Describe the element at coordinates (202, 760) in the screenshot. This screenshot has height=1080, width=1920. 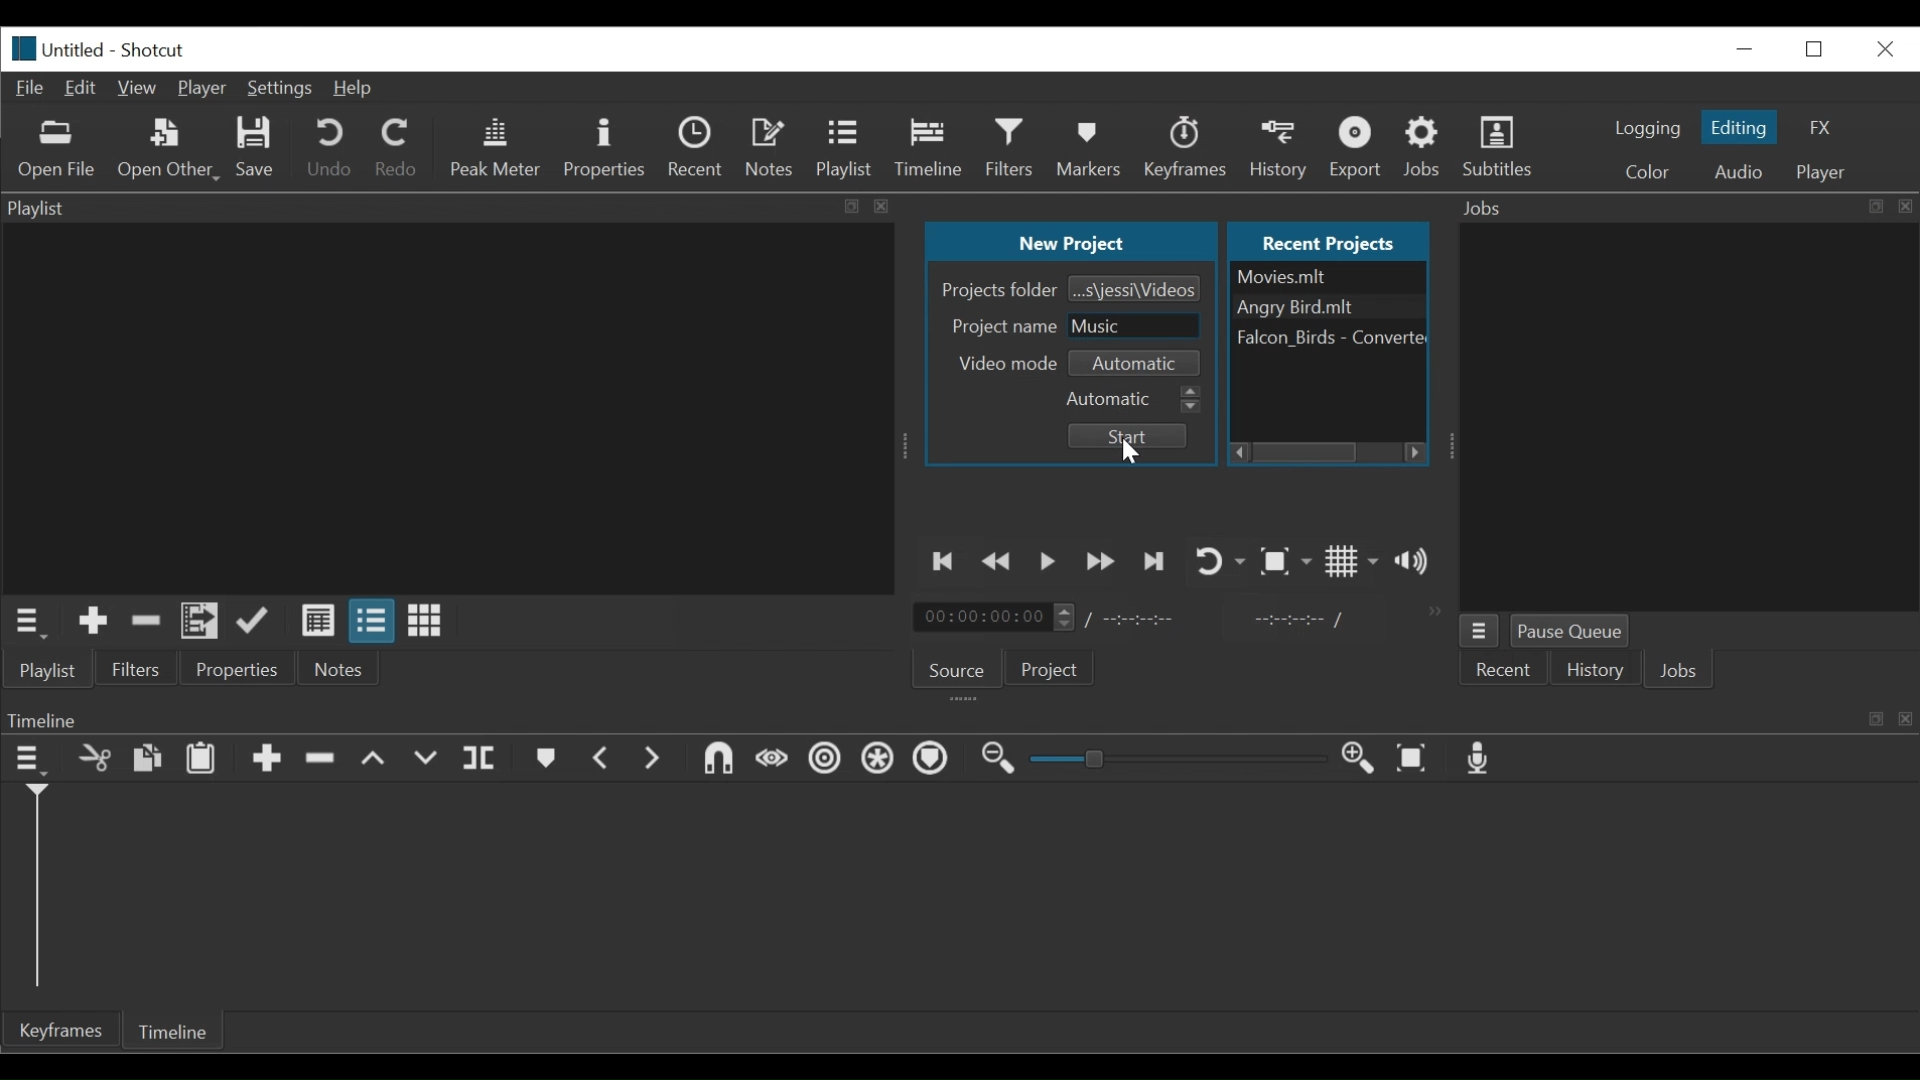
I see `Paste` at that location.